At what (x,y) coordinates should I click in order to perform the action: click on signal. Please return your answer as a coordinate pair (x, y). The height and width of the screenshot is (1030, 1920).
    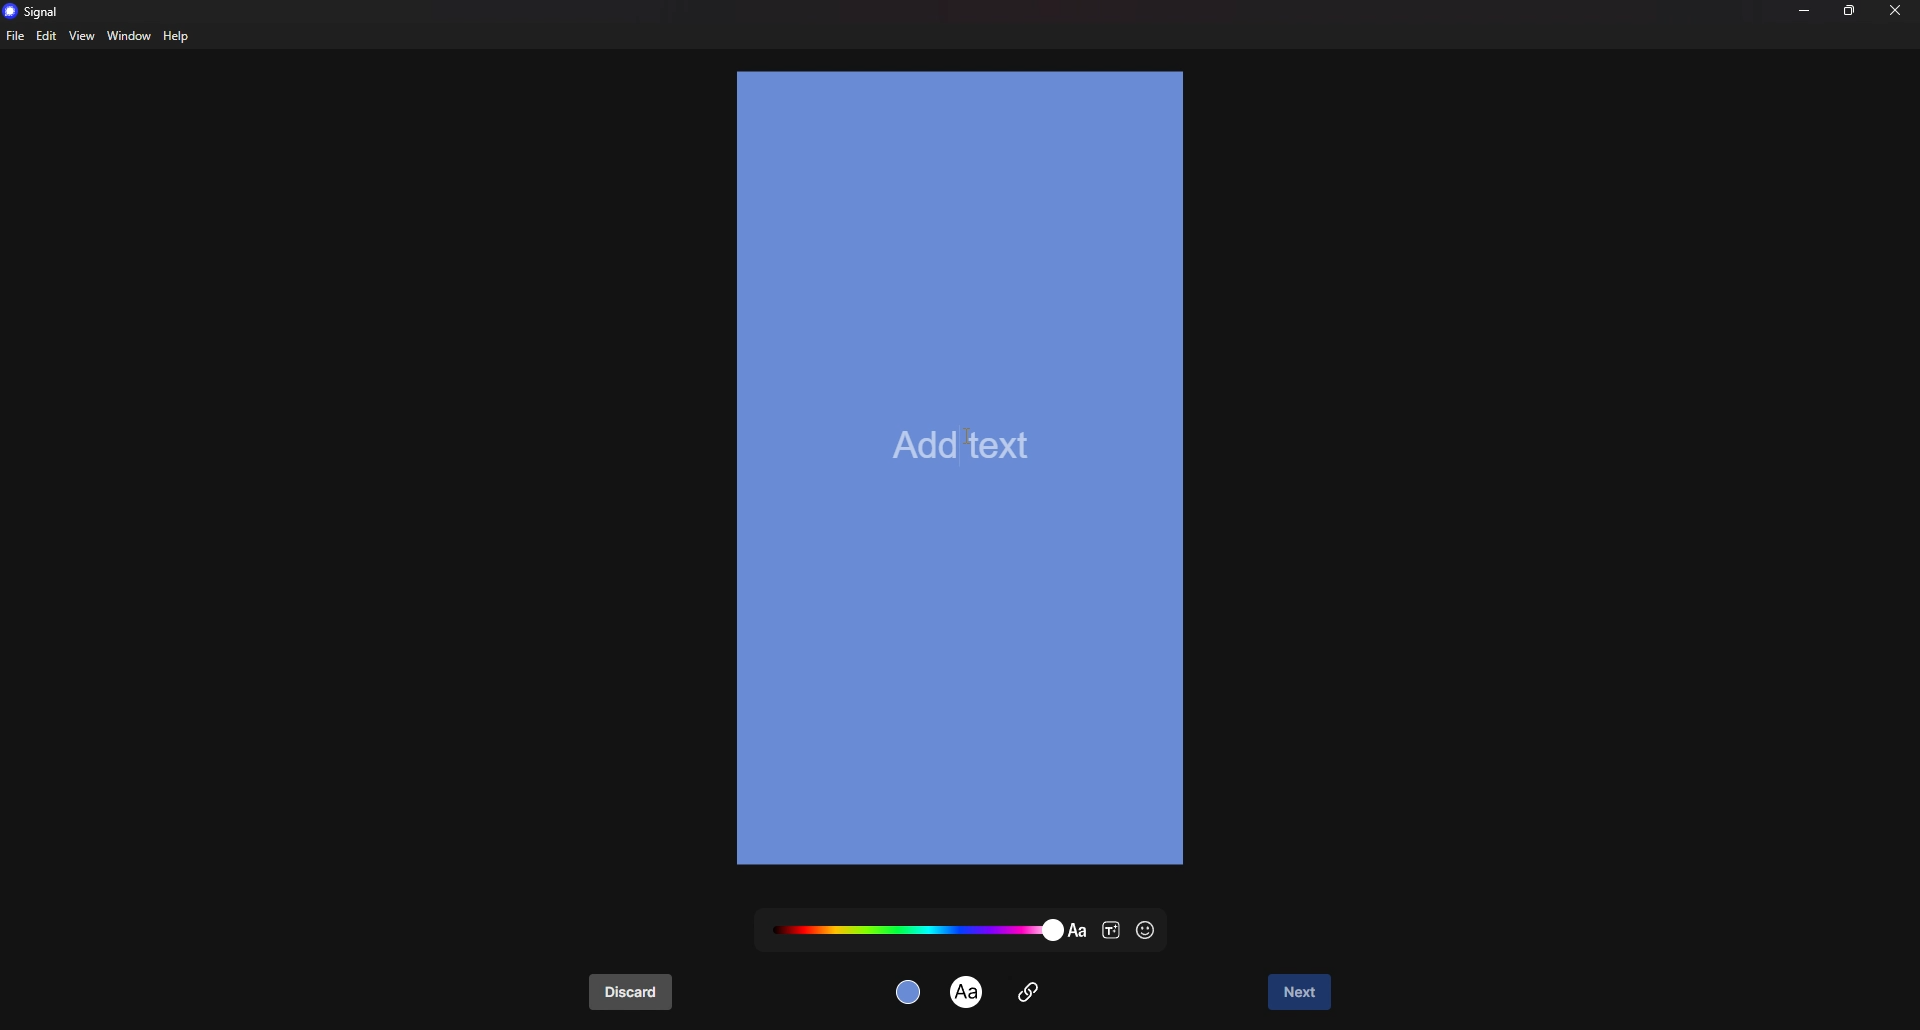
    Looking at the image, I should click on (37, 11).